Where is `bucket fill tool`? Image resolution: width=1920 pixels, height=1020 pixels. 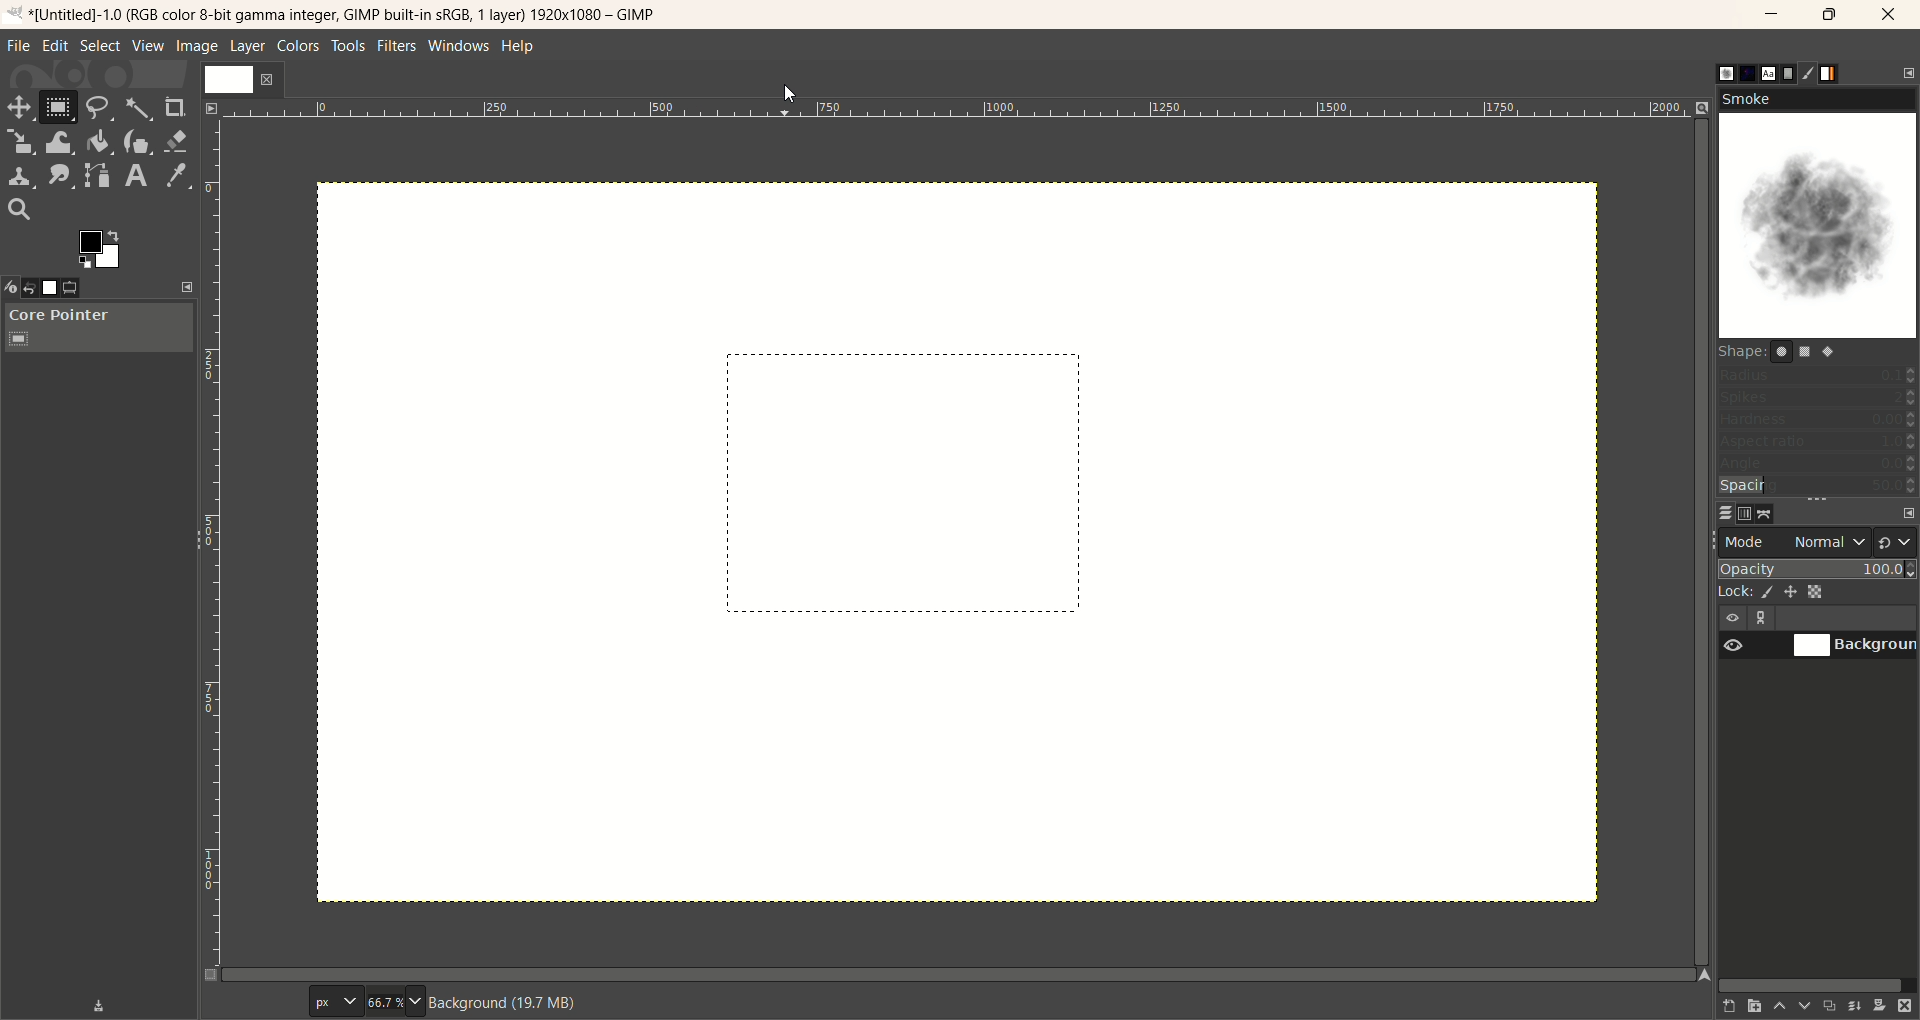 bucket fill tool is located at coordinates (100, 143).